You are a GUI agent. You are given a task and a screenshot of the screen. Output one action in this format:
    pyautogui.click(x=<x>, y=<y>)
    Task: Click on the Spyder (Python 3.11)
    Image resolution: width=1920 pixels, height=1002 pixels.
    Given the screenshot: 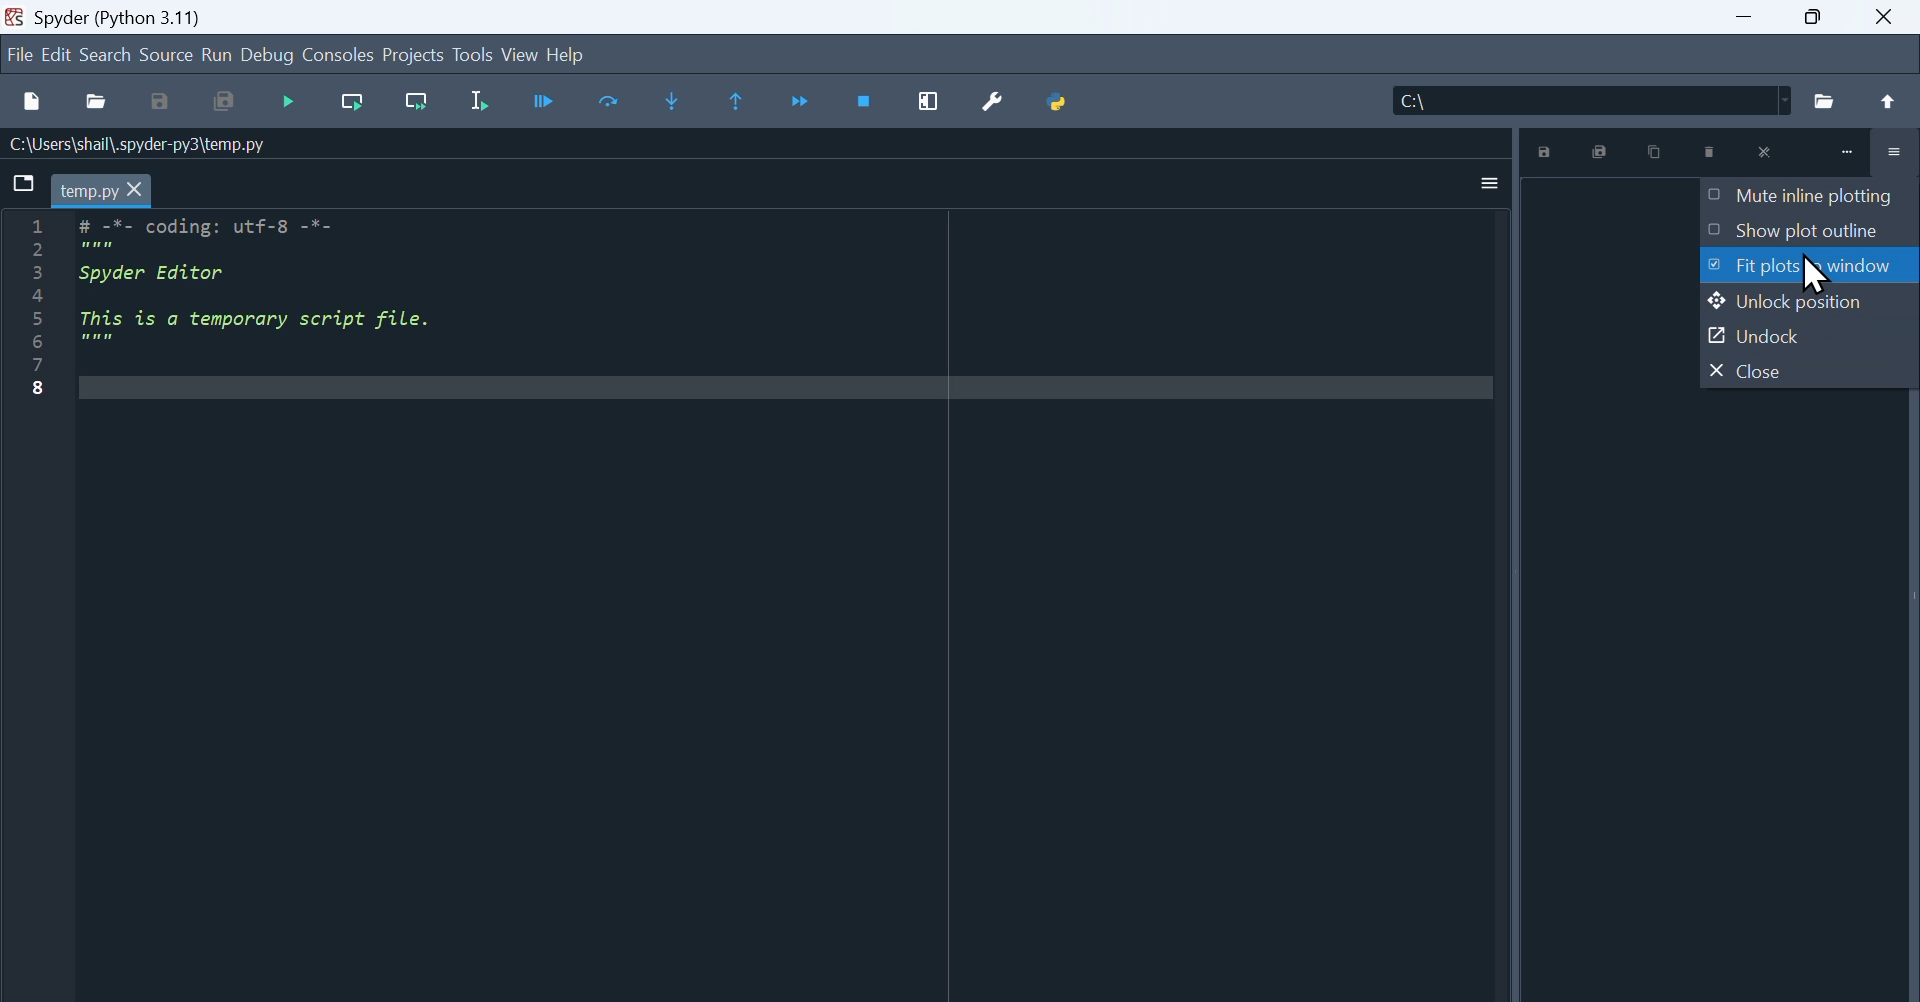 What is the action you would take?
    pyautogui.click(x=120, y=18)
    